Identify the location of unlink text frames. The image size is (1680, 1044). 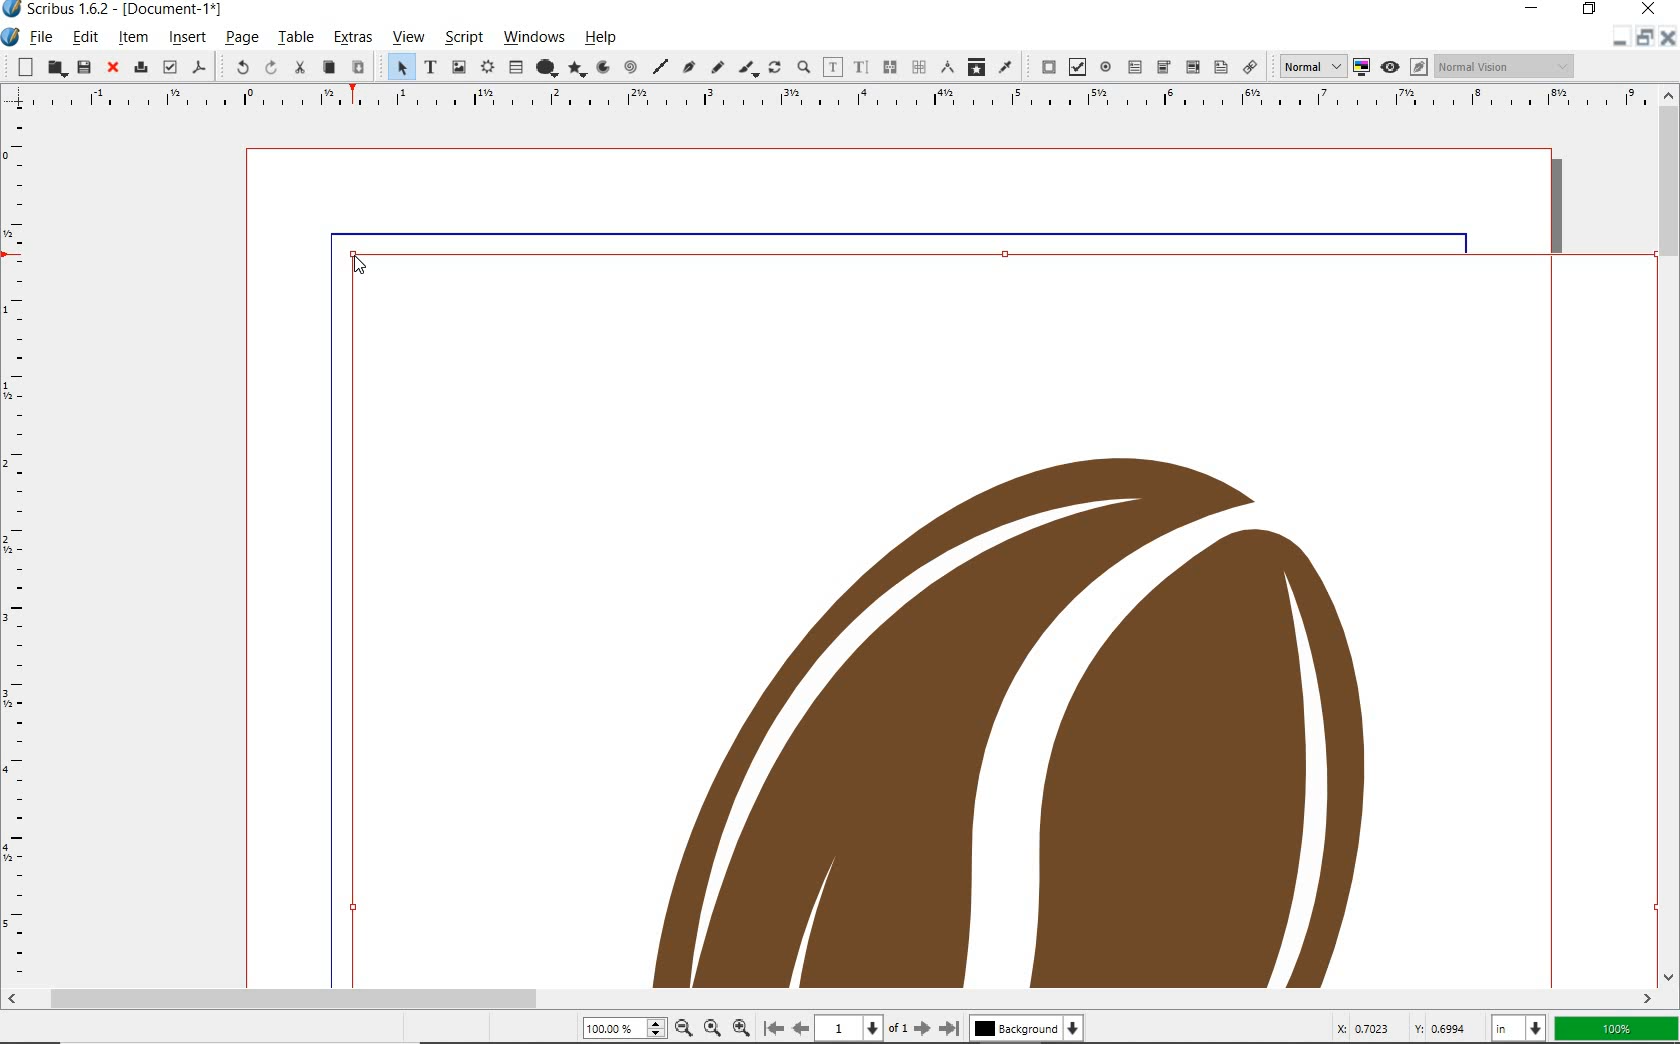
(919, 66).